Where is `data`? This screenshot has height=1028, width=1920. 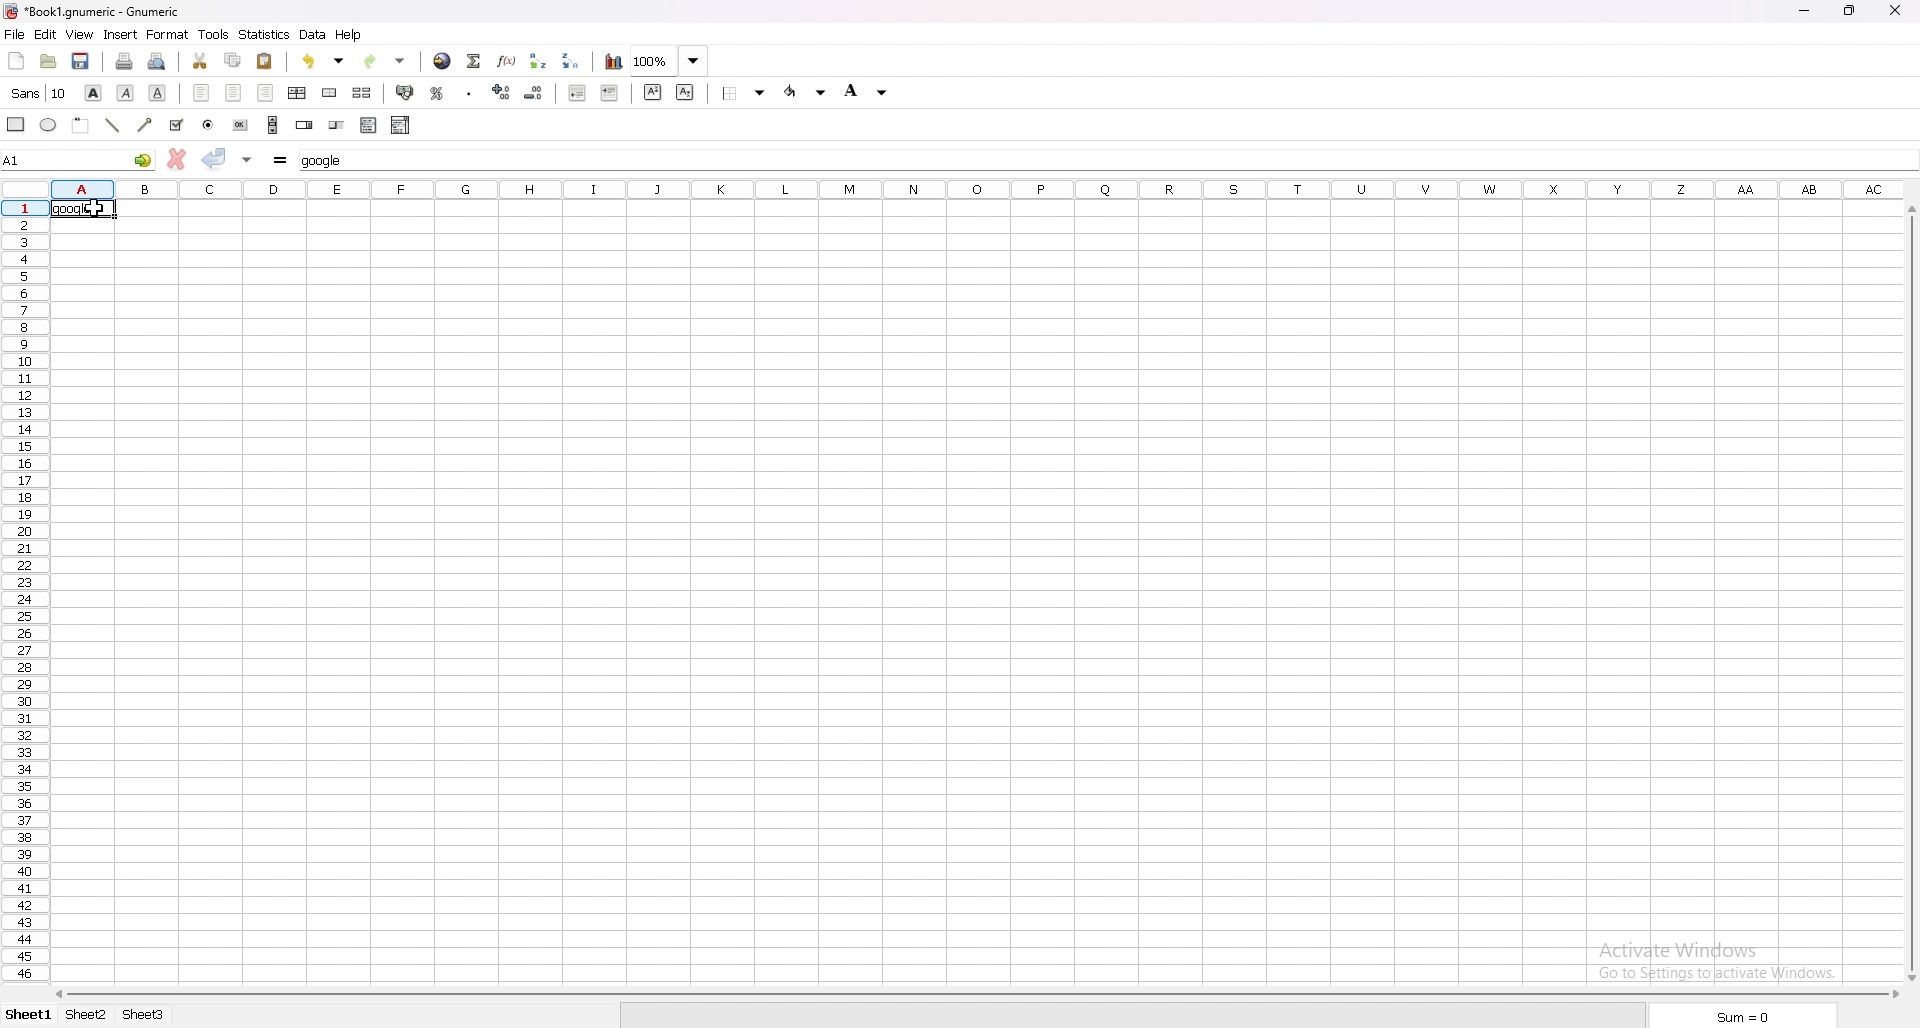
data is located at coordinates (313, 34).